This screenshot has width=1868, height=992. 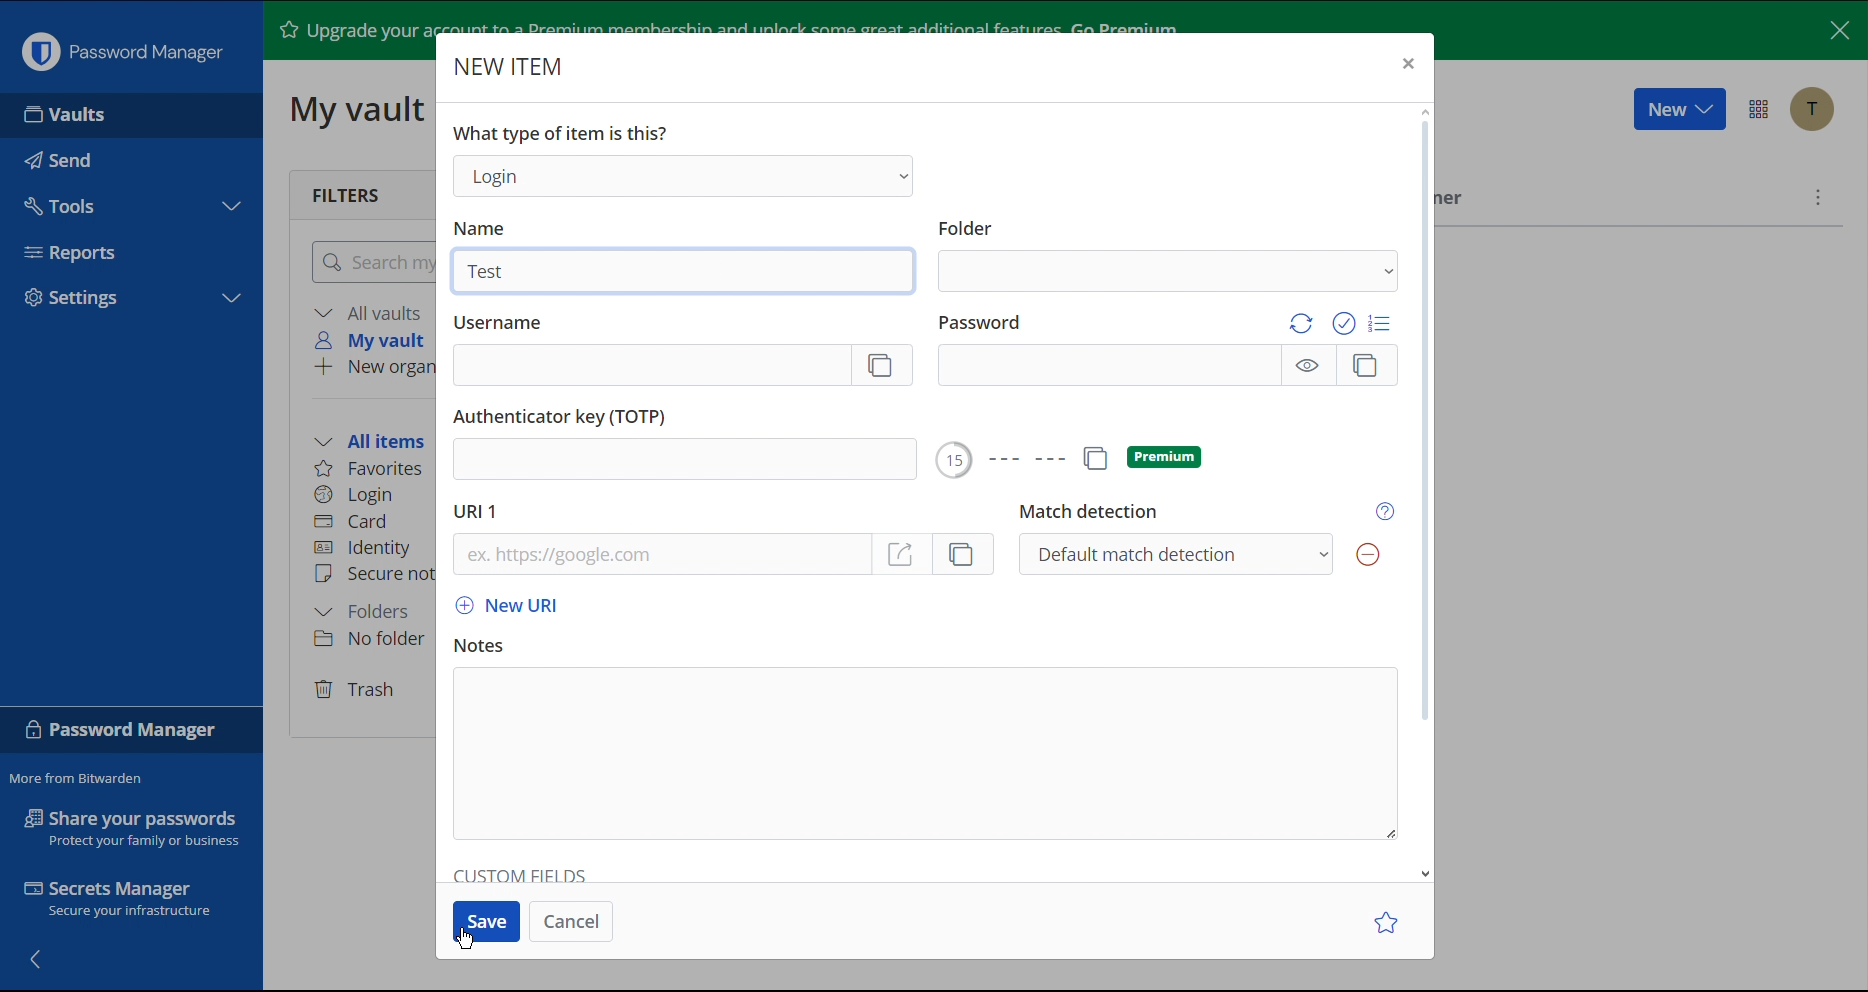 What do you see at coordinates (127, 900) in the screenshot?
I see `Secrets Manager` at bounding box center [127, 900].